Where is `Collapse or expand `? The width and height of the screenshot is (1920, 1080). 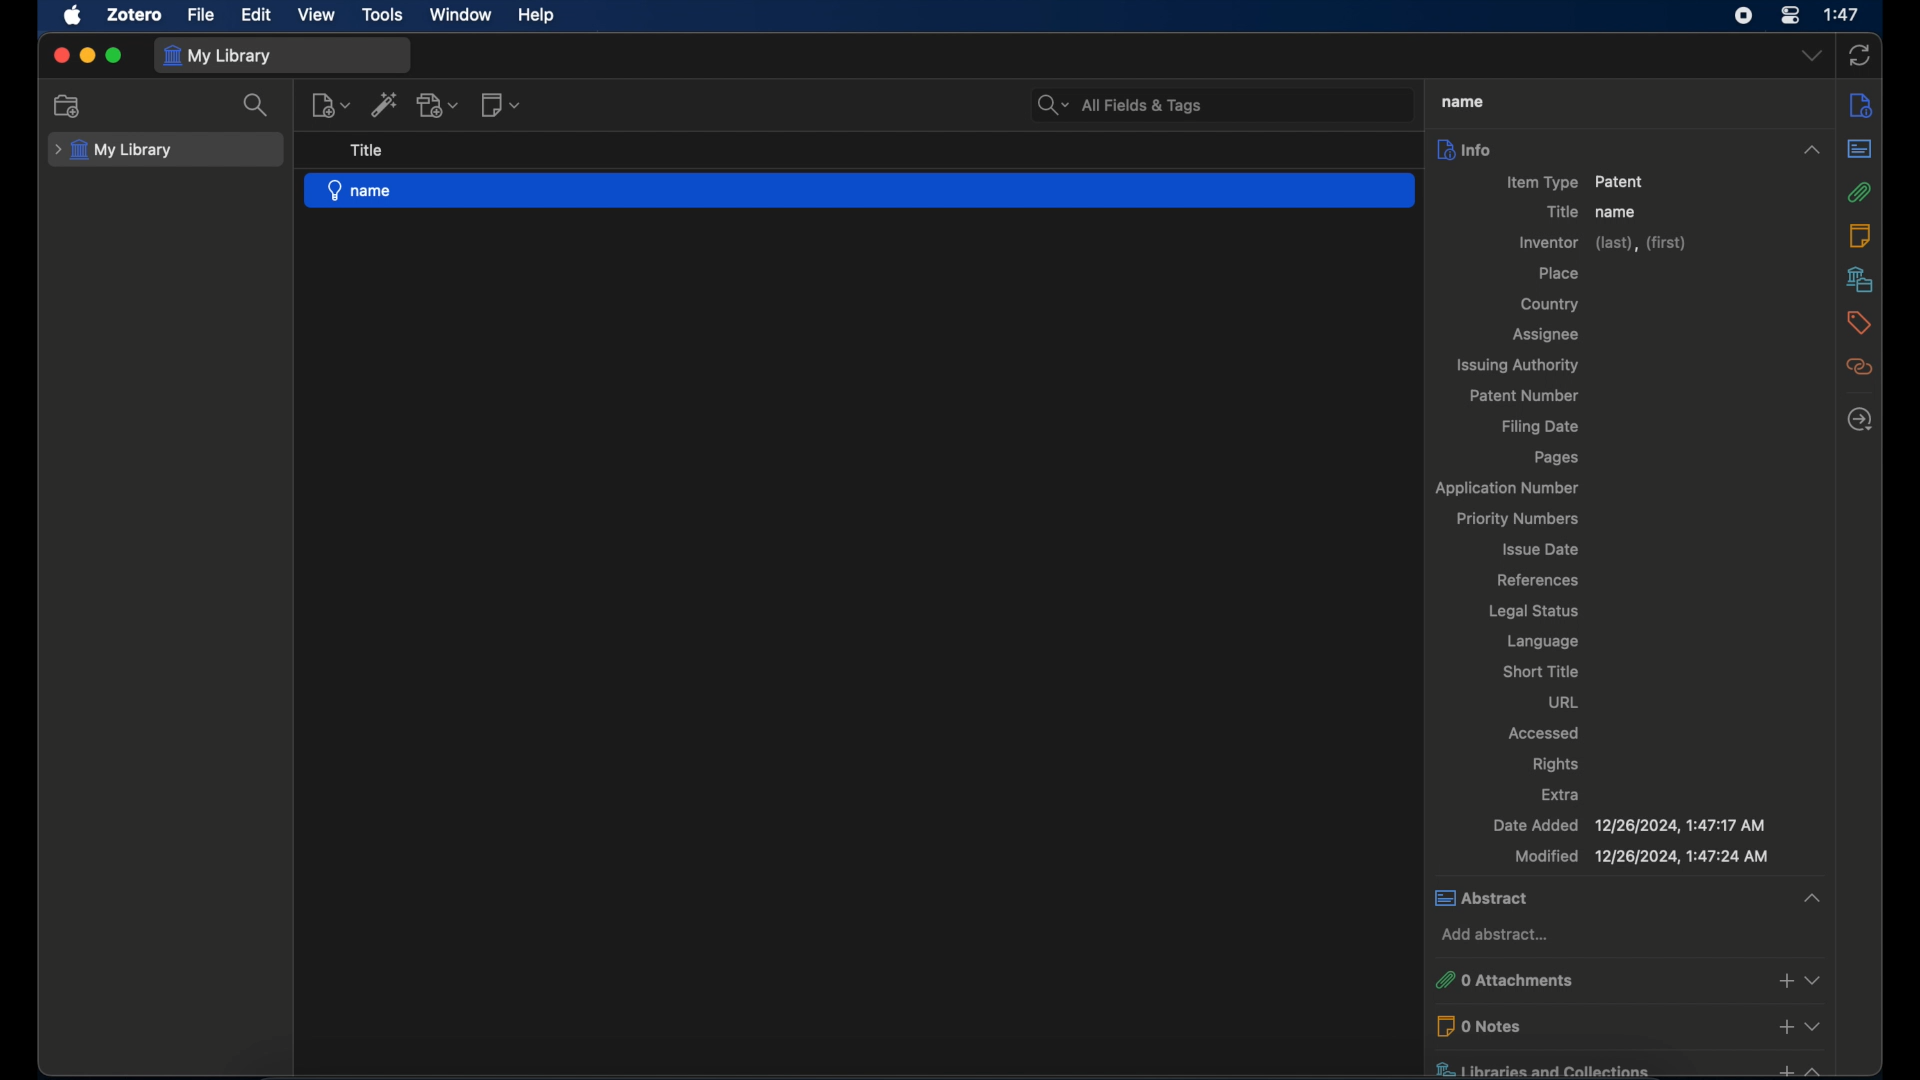 Collapse or expand  is located at coordinates (1810, 150).